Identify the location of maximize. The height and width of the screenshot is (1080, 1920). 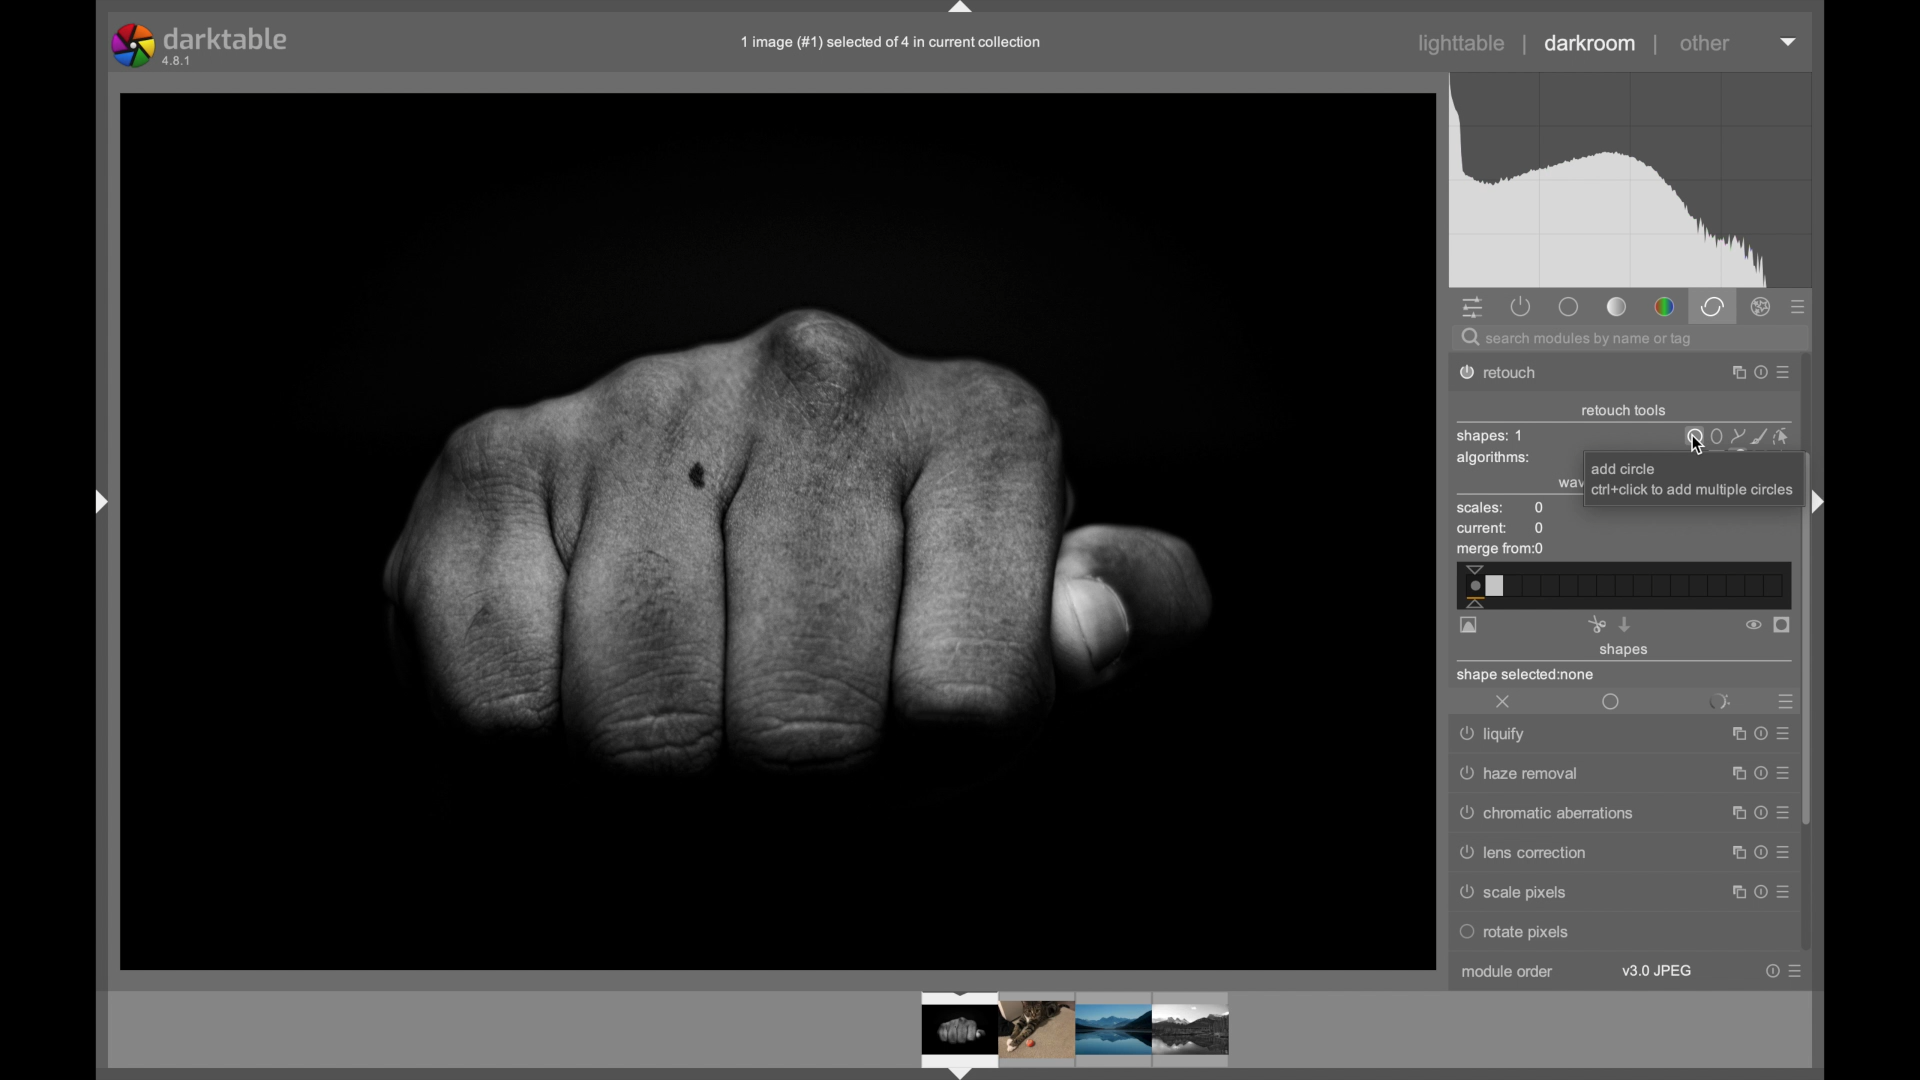
(1730, 373).